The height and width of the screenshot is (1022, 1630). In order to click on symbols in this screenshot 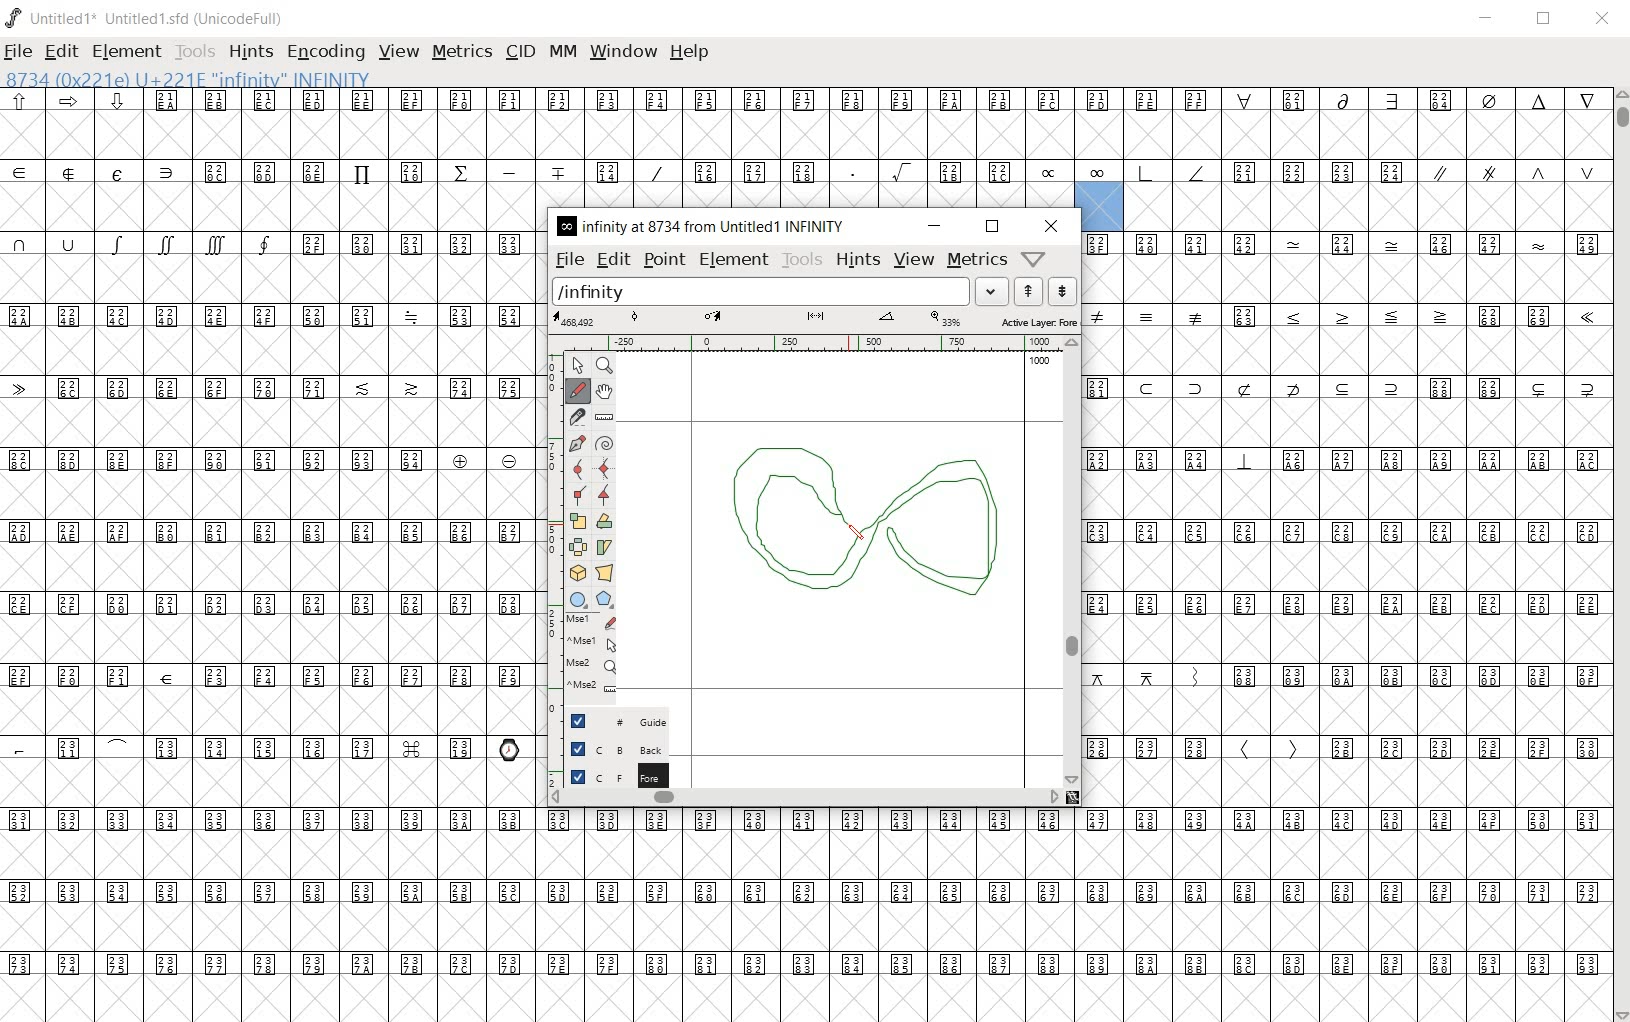, I will do `click(1371, 317)`.